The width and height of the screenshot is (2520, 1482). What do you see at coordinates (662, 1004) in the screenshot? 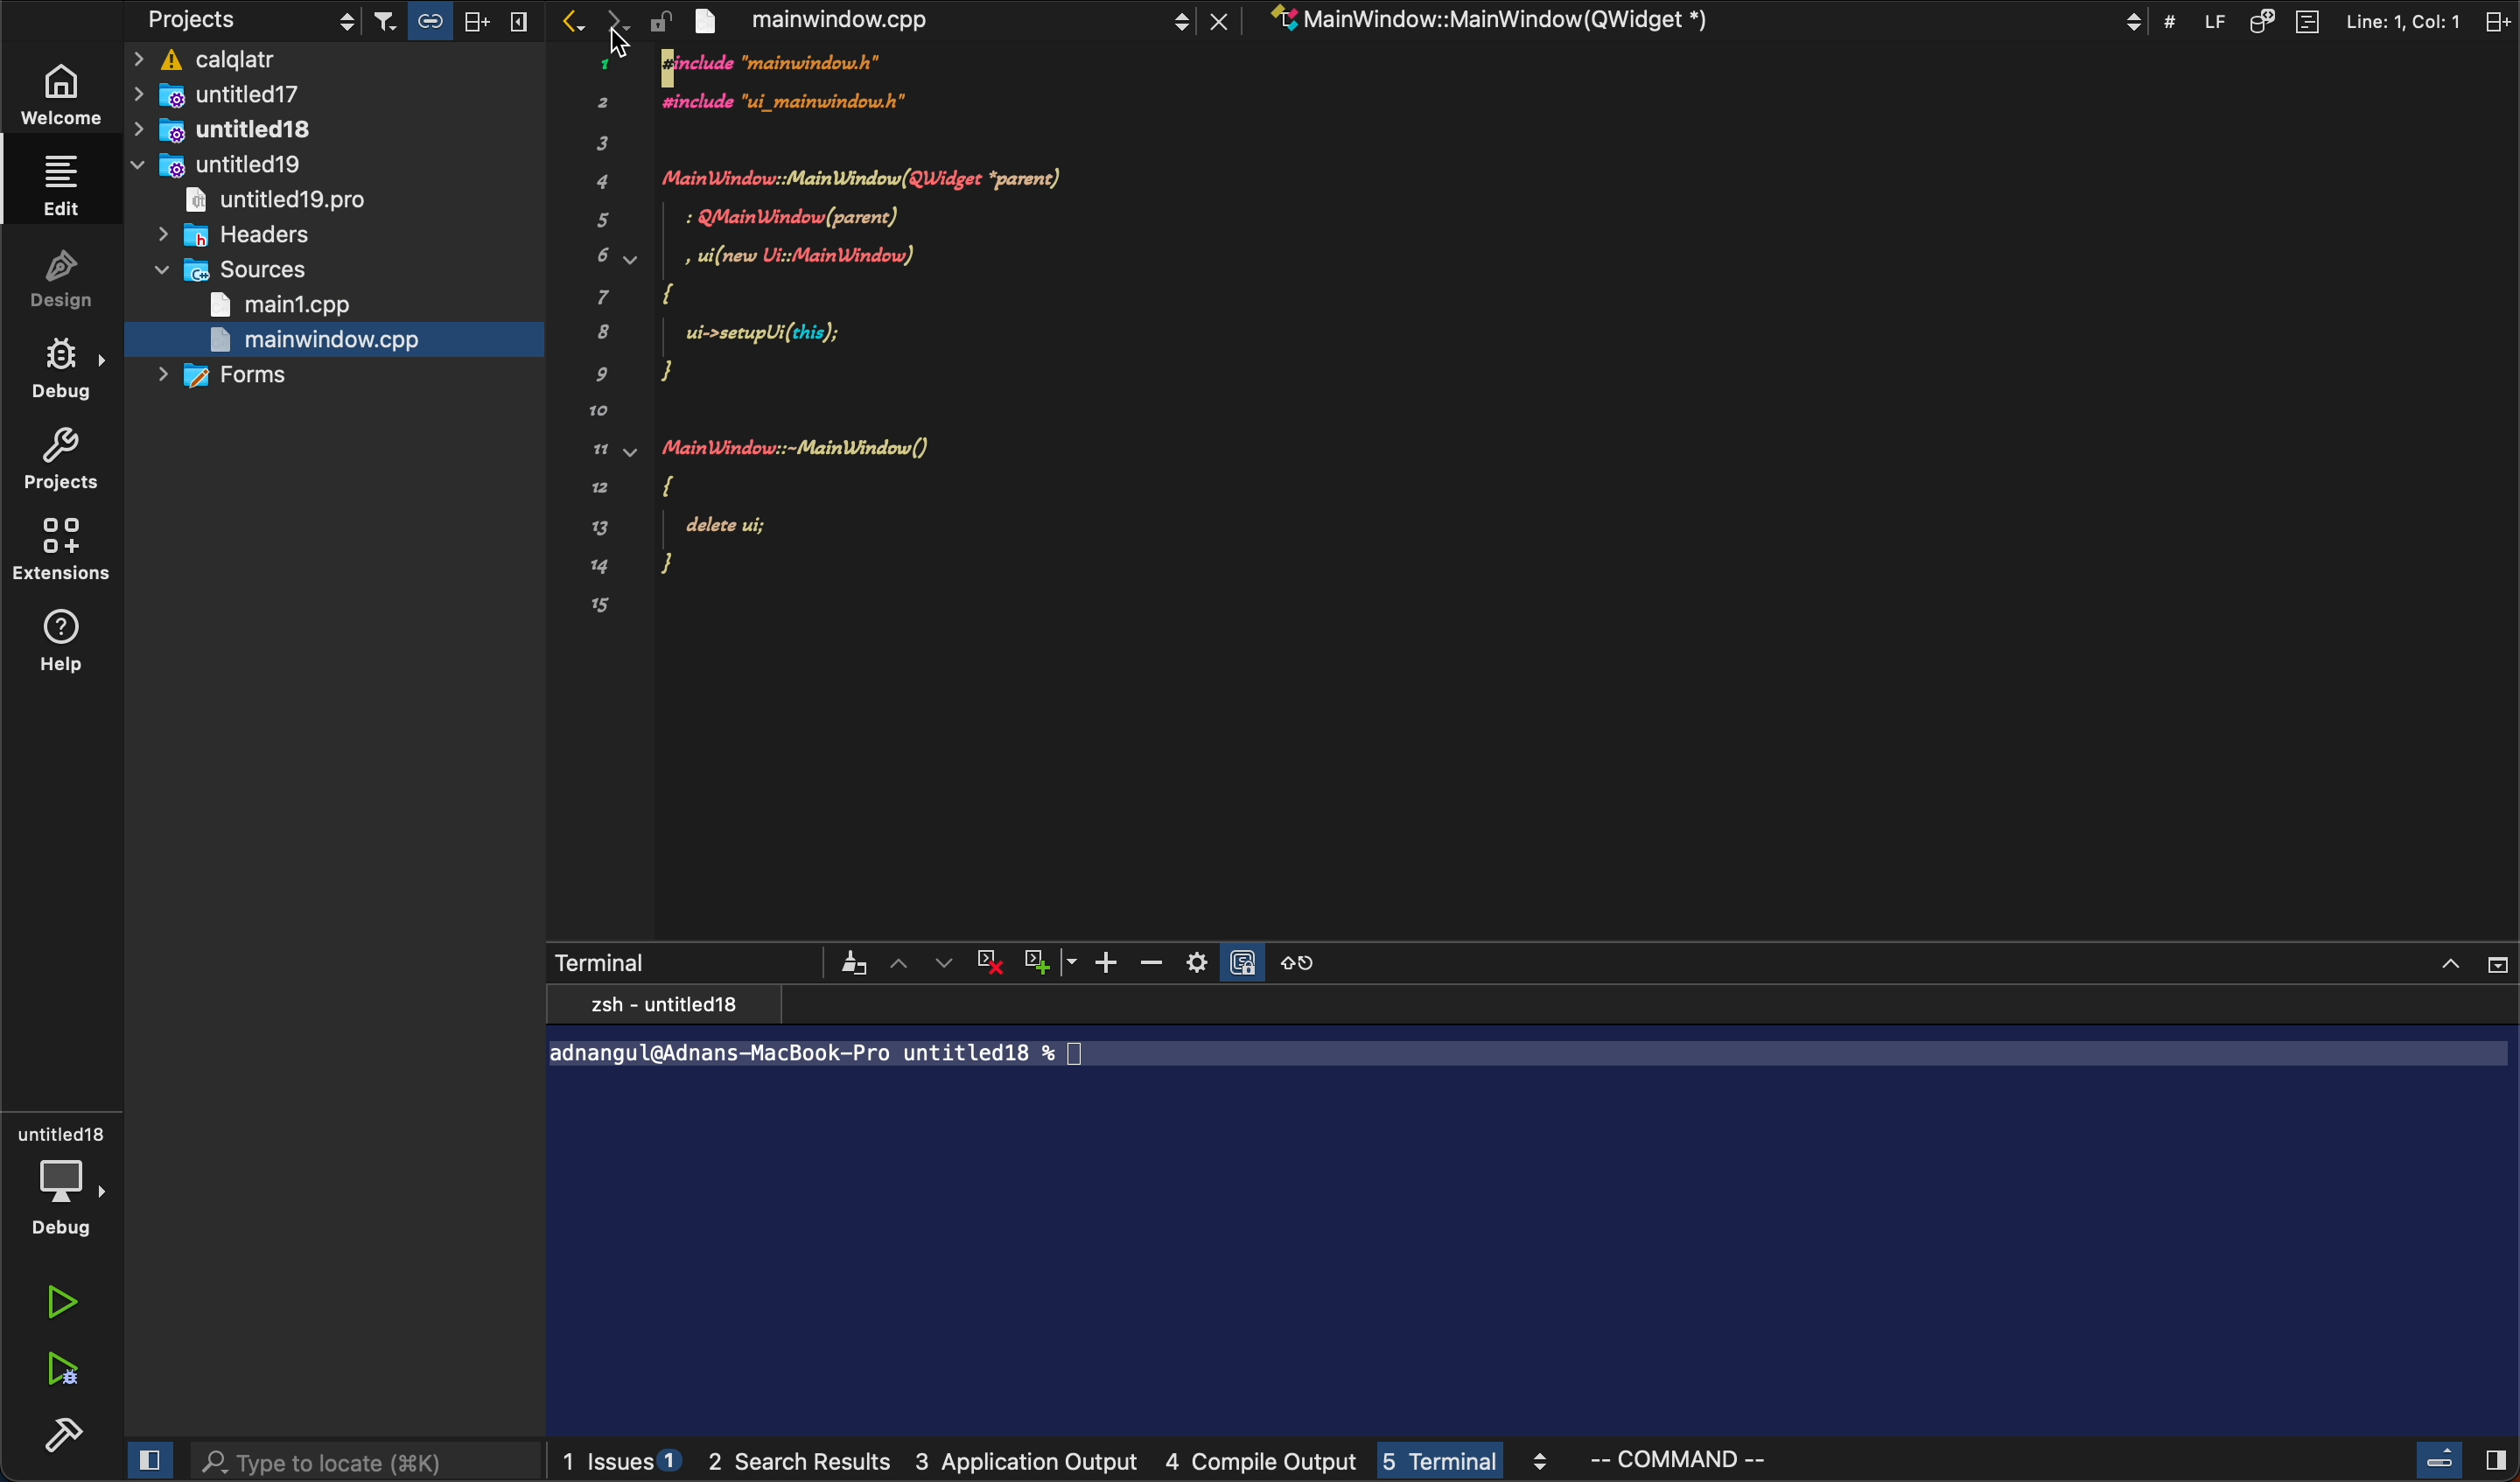
I see `text` at bounding box center [662, 1004].